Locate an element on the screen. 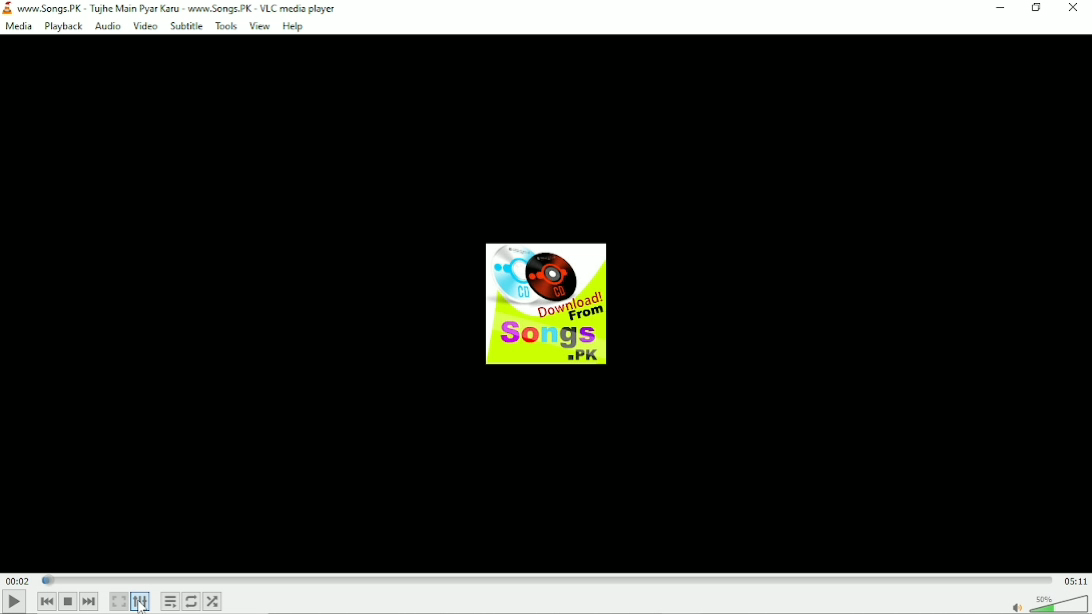 Image resolution: width=1092 pixels, height=614 pixels. Video is located at coordinates (145, 26).